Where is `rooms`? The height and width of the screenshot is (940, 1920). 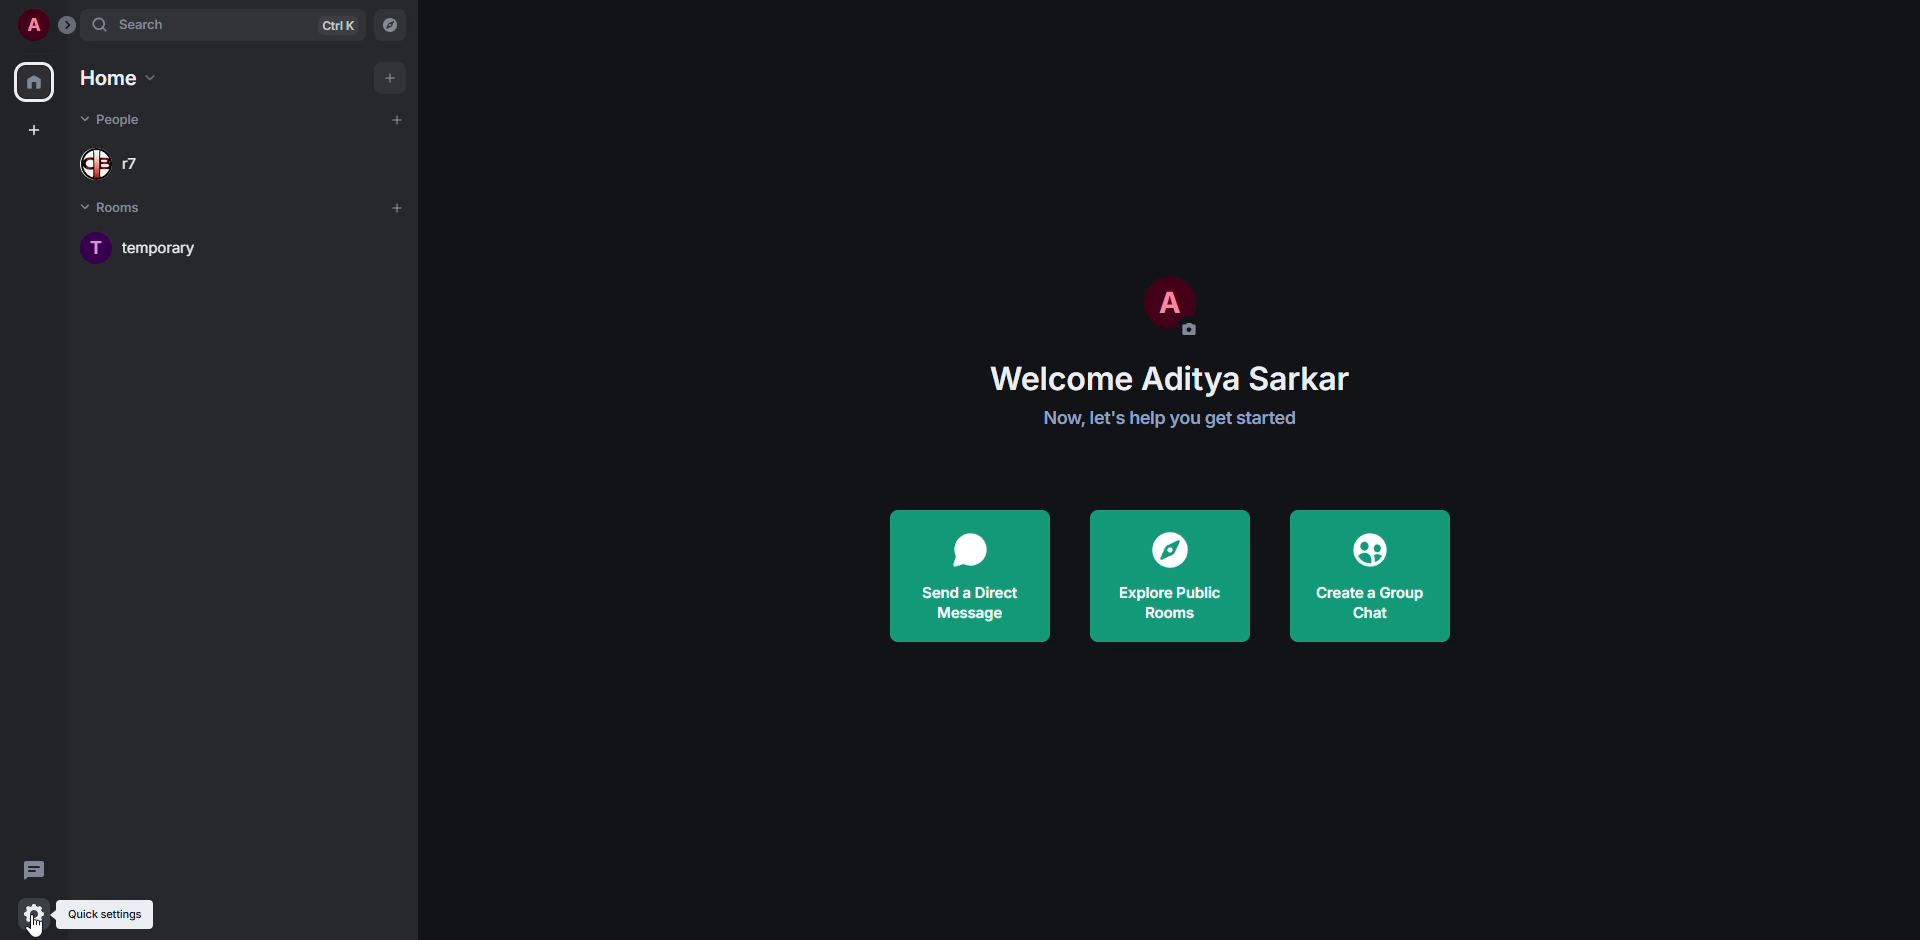 rooms is located at coordinates (120, 209).